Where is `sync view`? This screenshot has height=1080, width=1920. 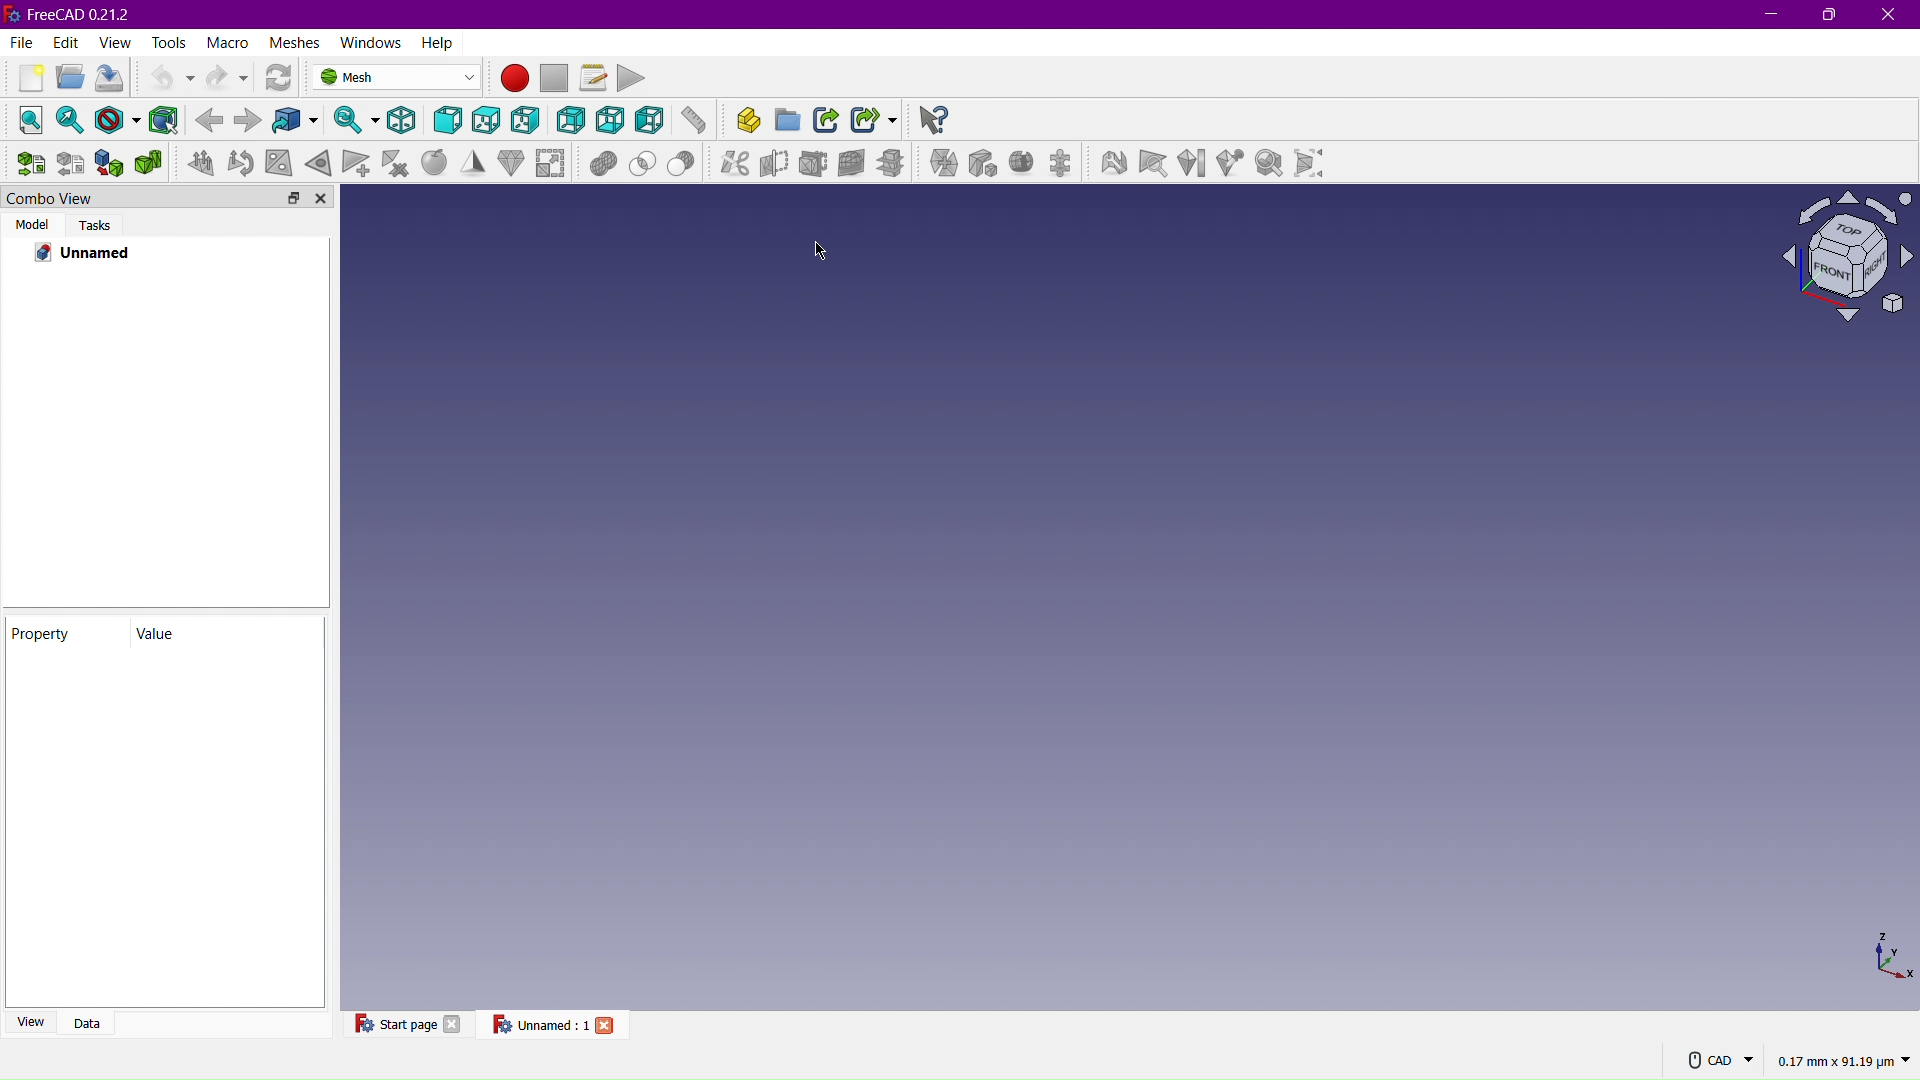
sync view is located at coordinates (350, 122).